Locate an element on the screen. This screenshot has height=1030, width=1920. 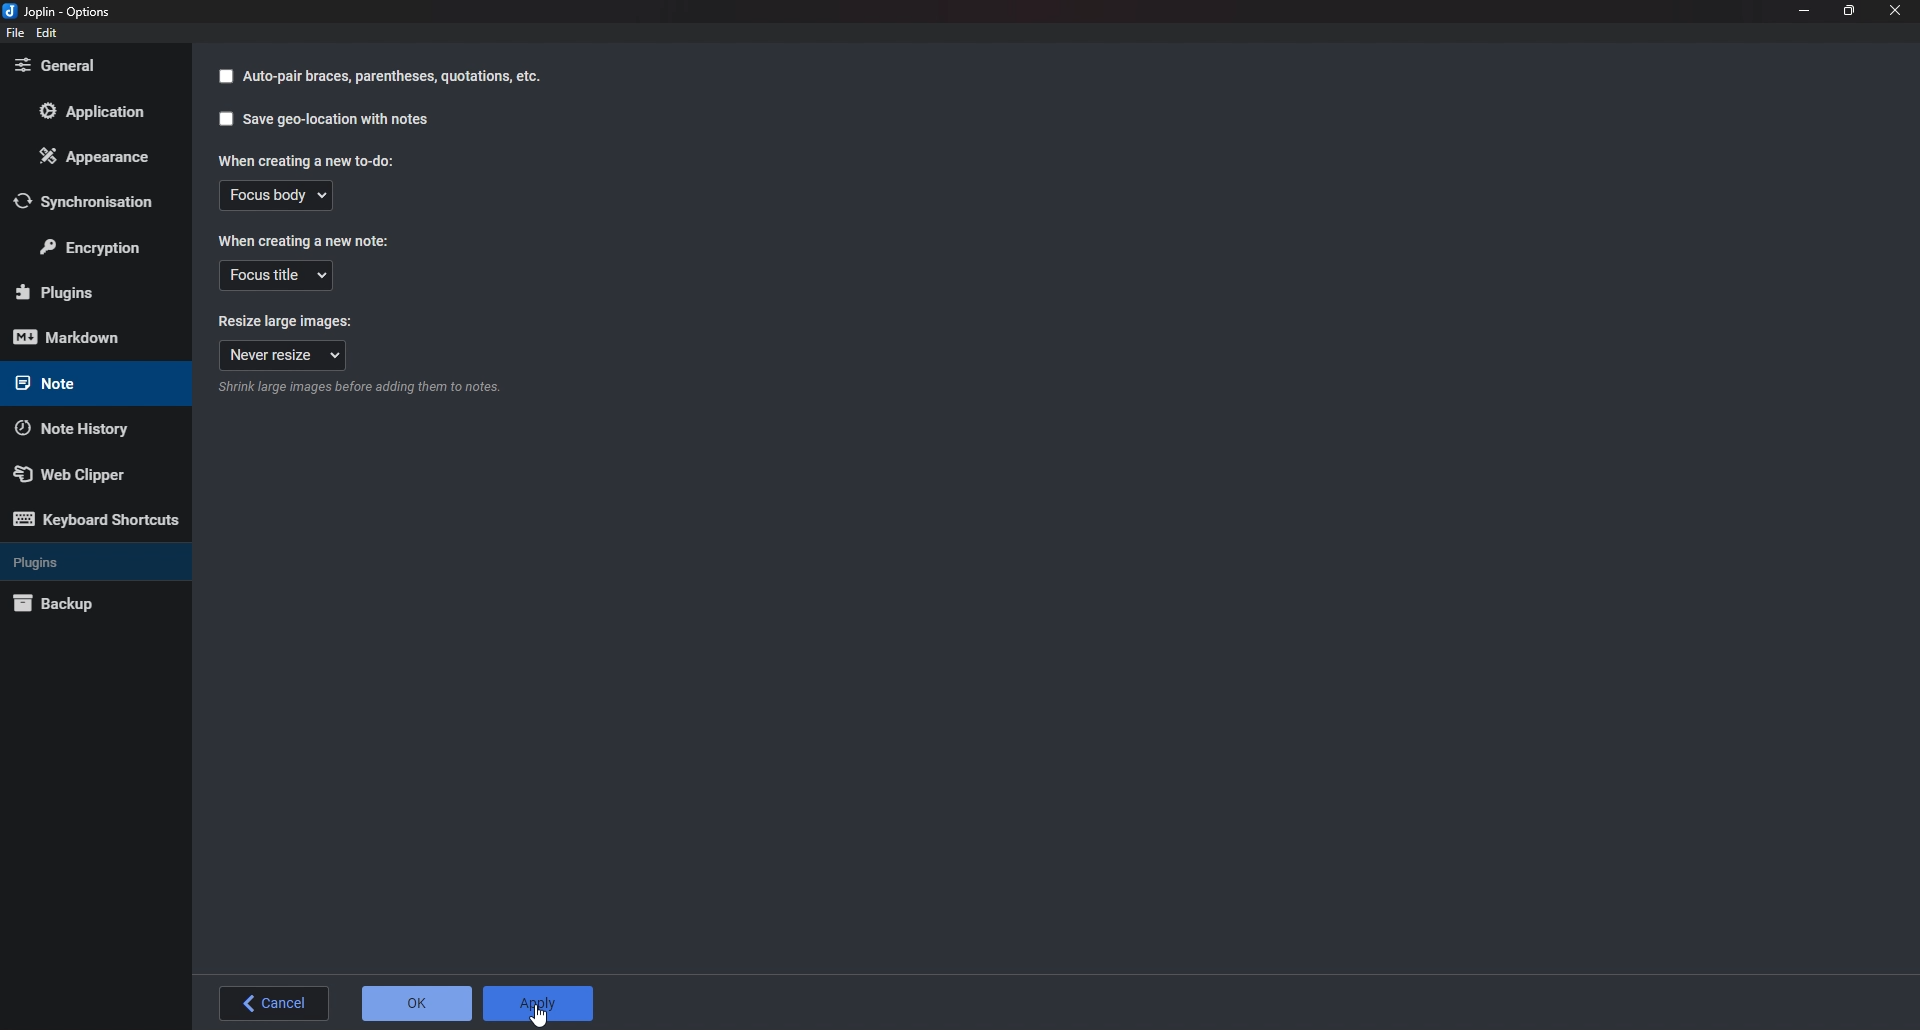
file is located at coordinates (14, 34).